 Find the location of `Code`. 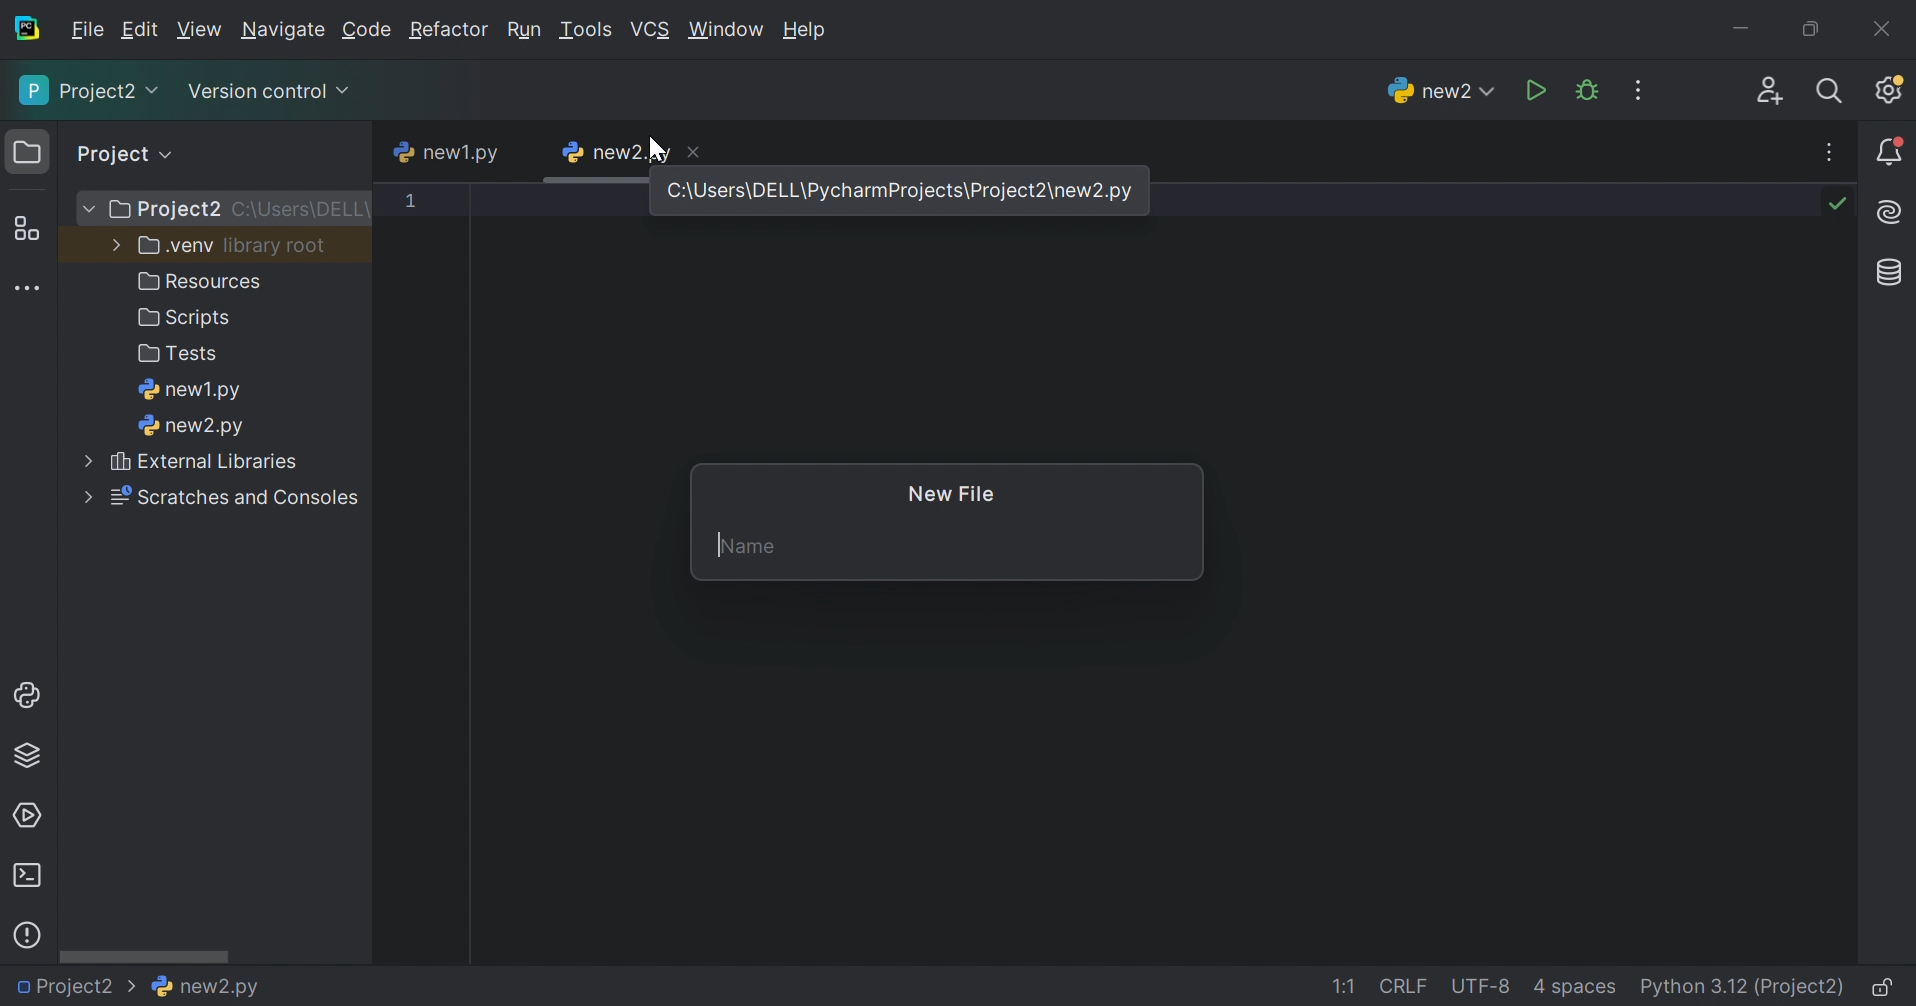

Code is located at coordinates (367, 30).